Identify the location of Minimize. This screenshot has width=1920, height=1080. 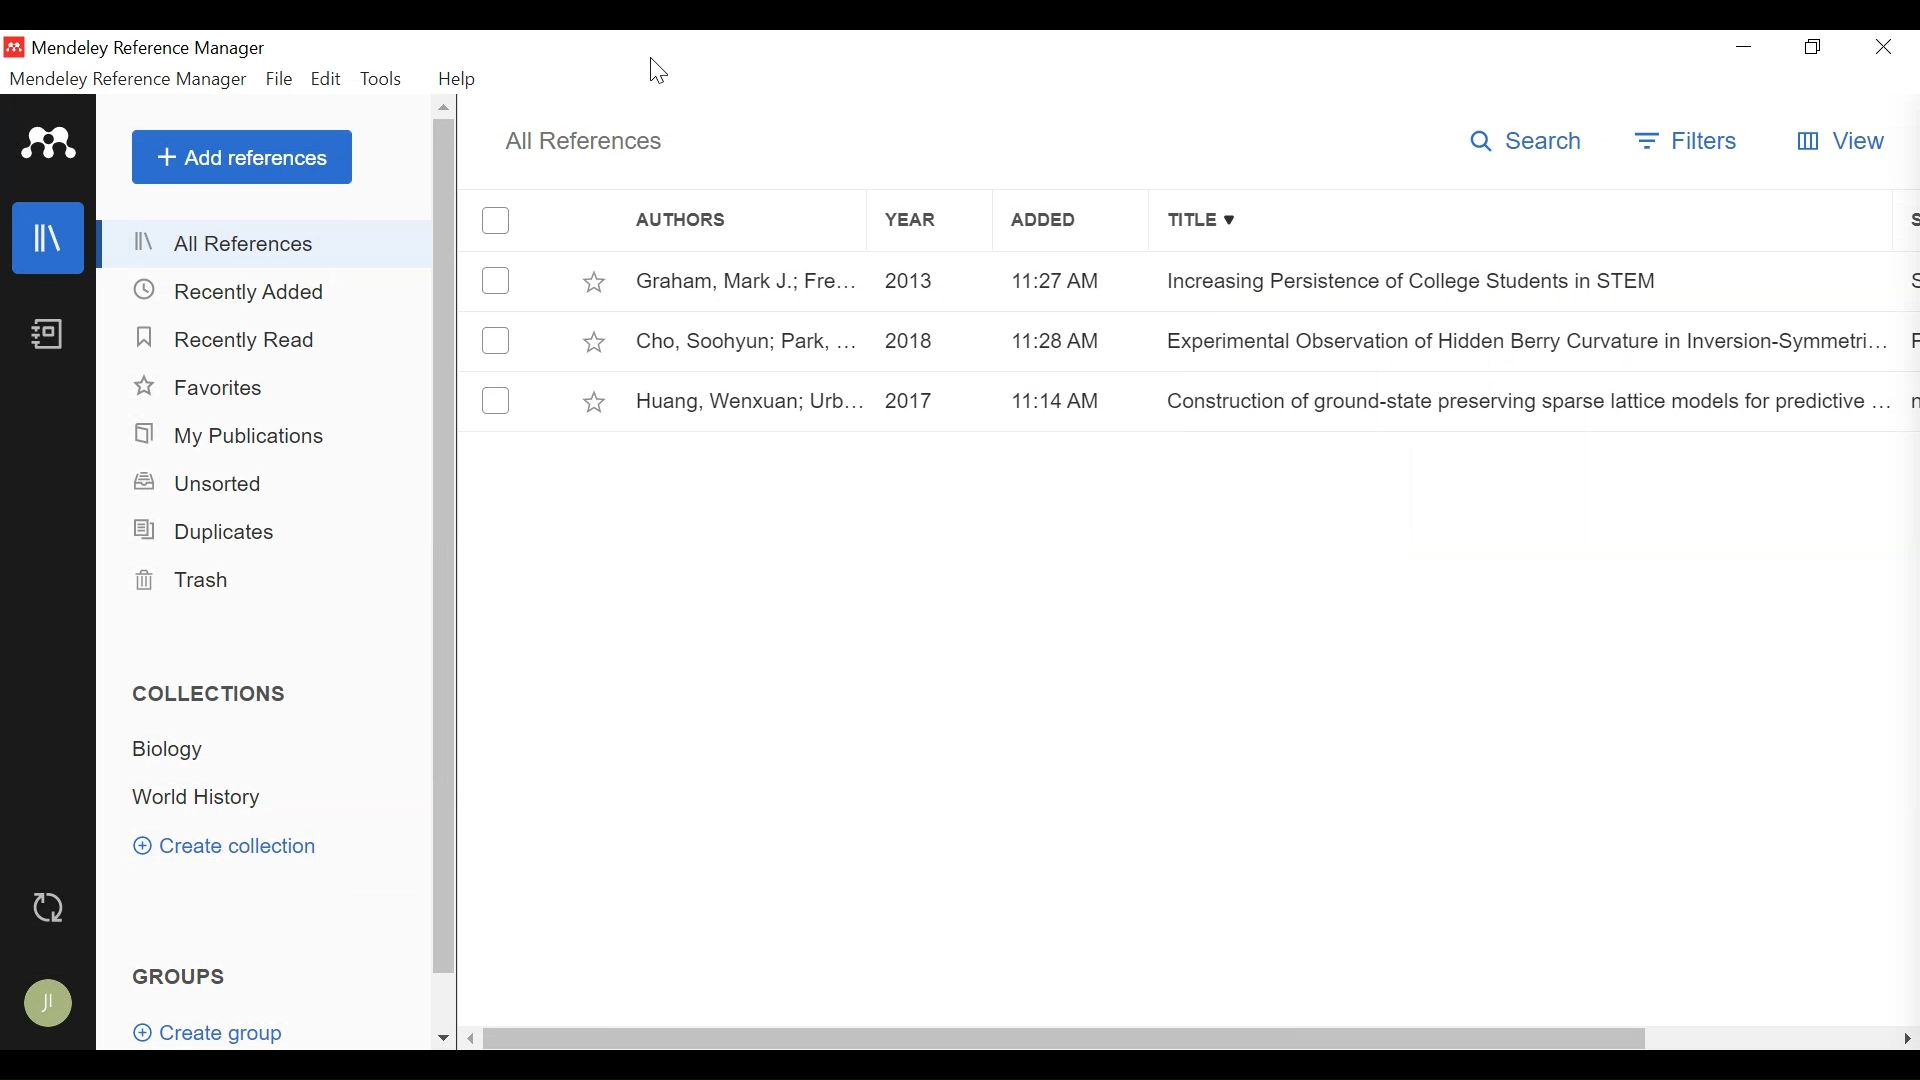
(1745, 46).